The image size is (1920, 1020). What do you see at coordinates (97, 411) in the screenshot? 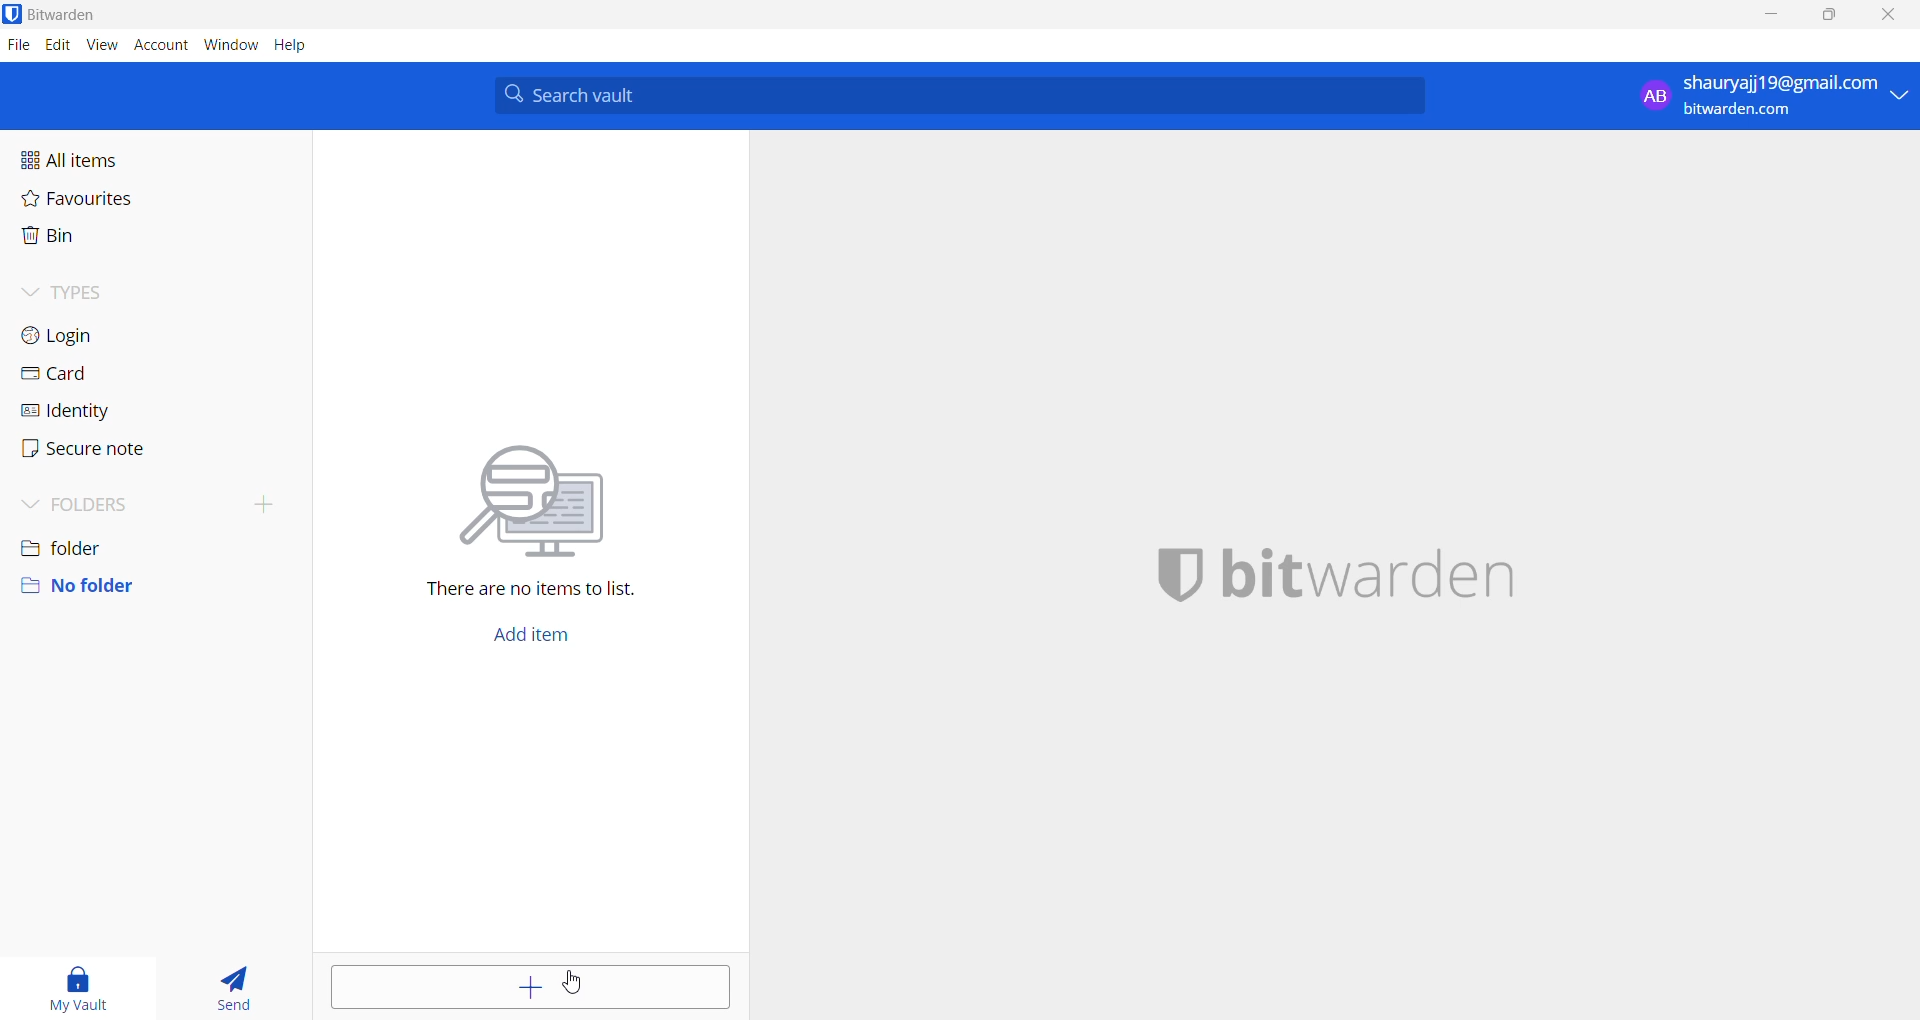
I see `identity` at bounding box center [97, 411].